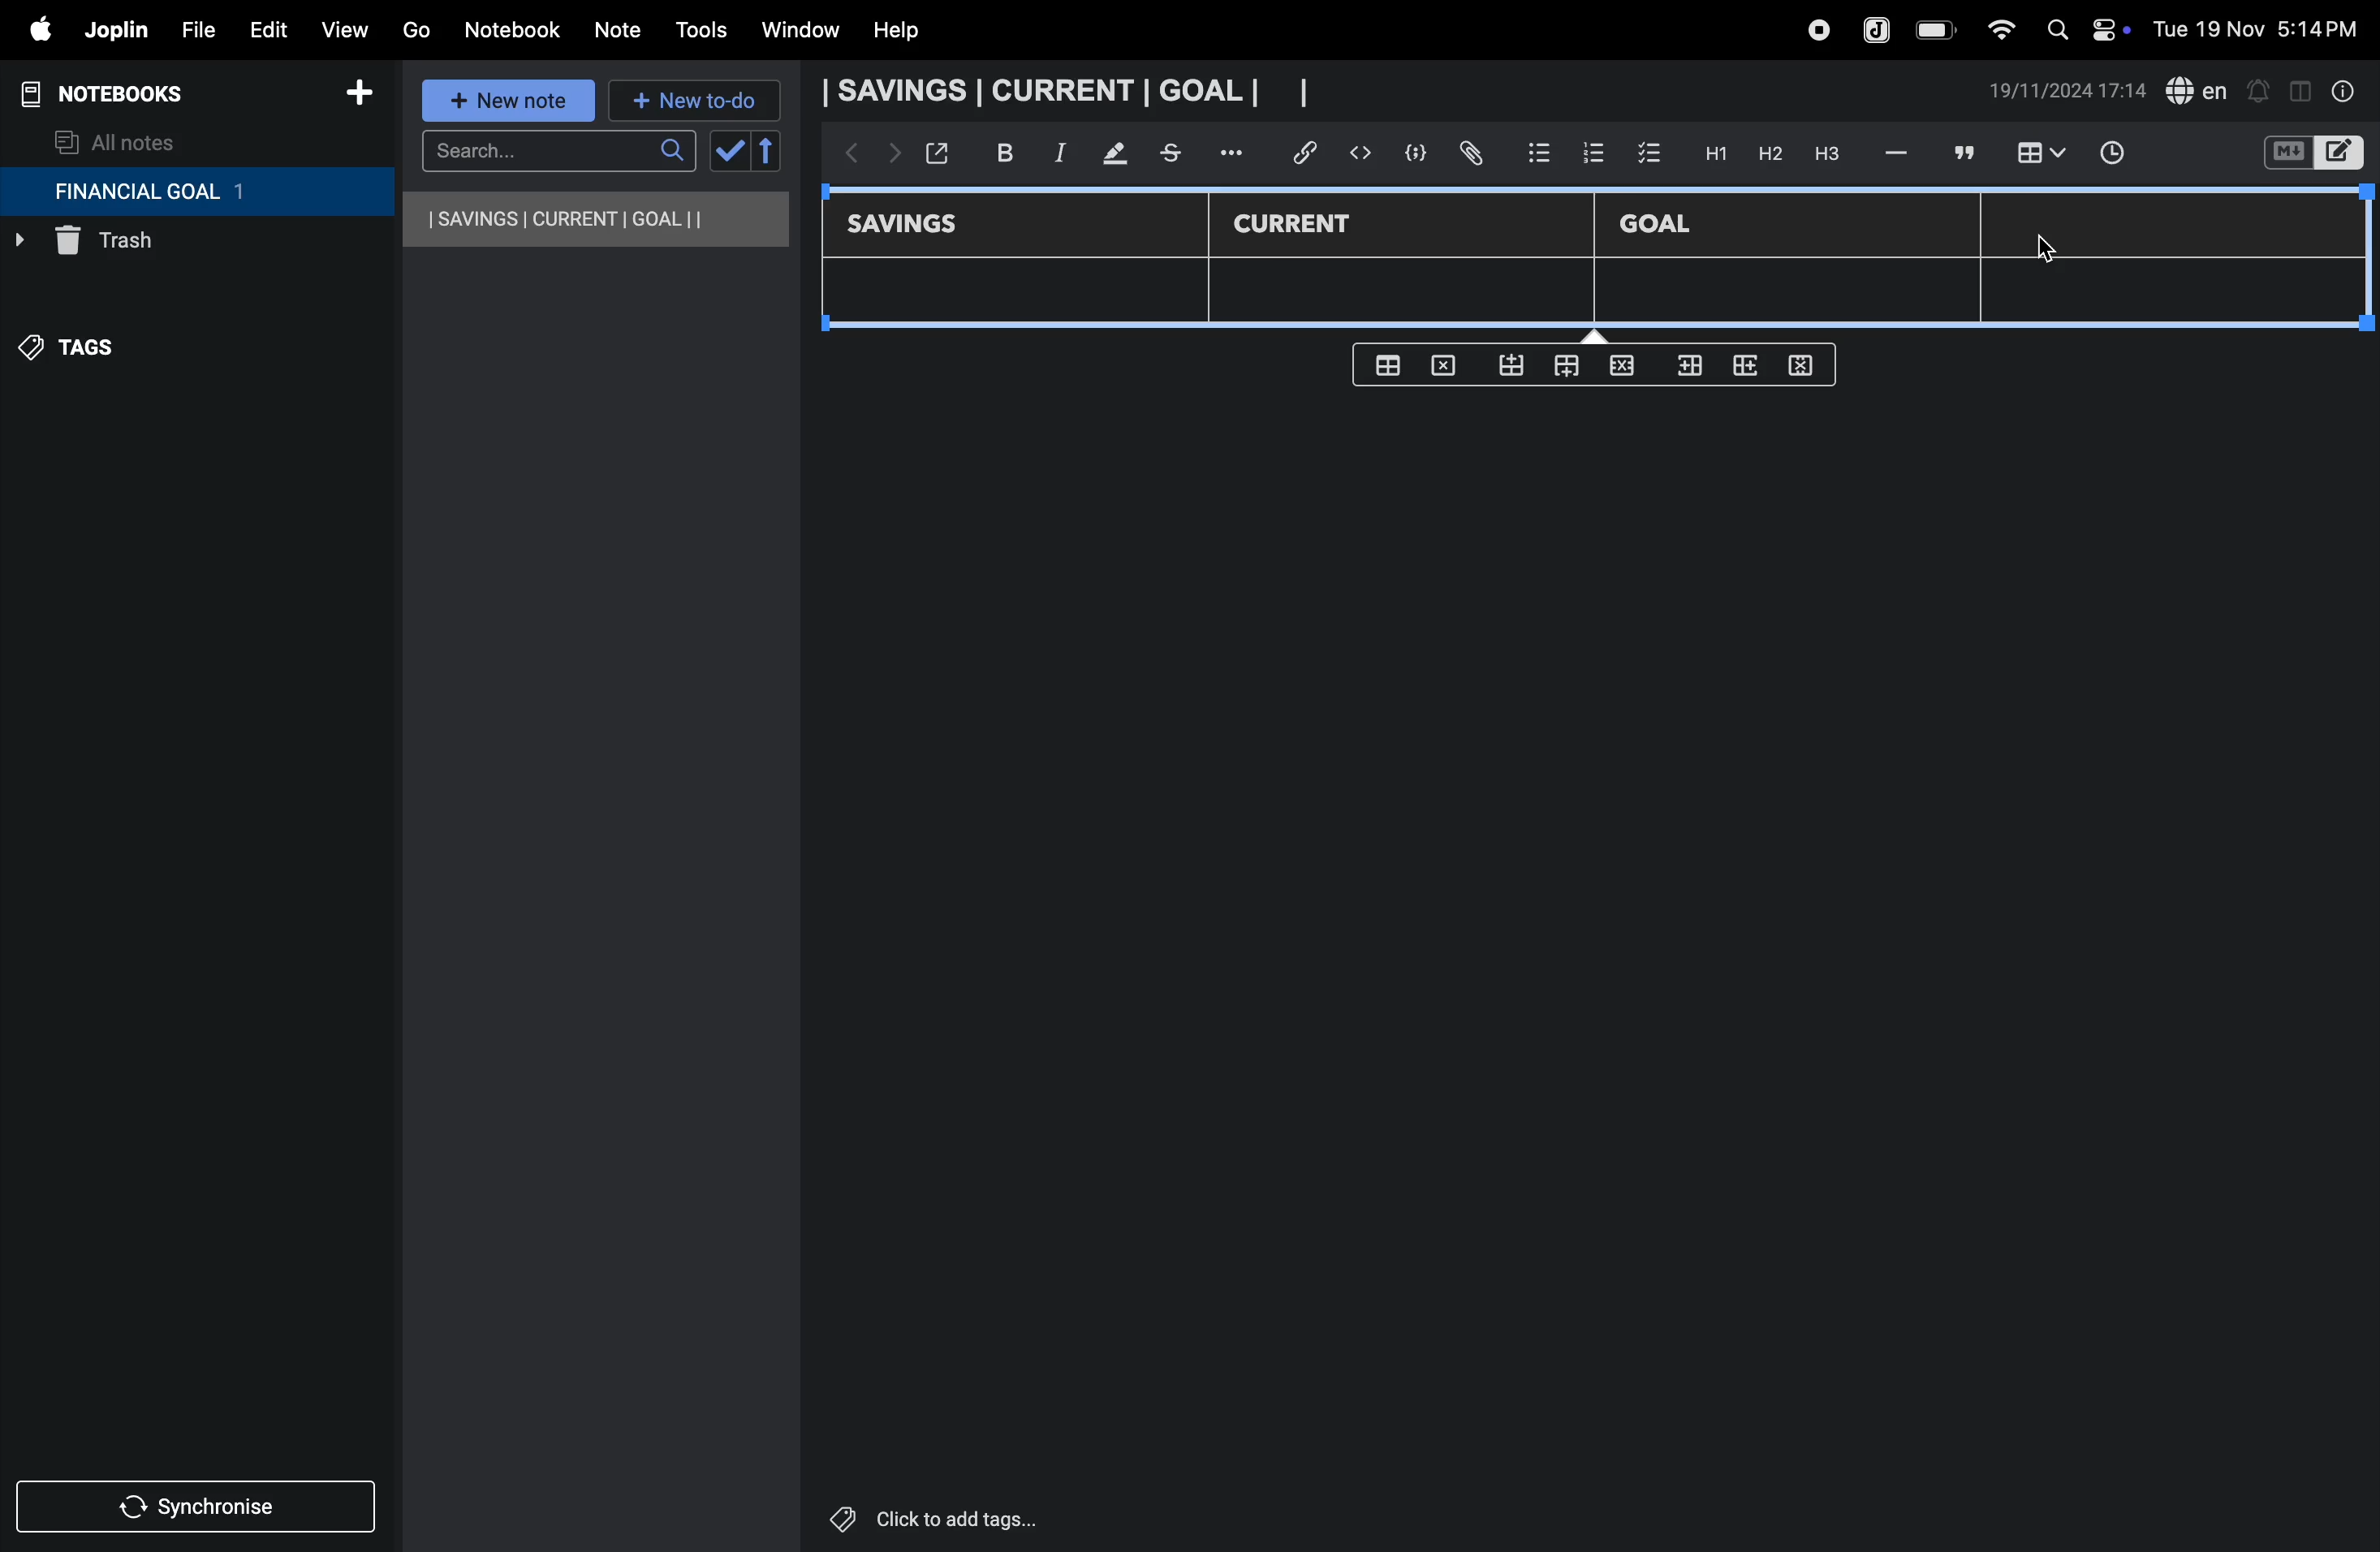  What do you see at coordinates (1408, 153) in the screenshot?
I see `code block` at bounding box center [1408, 153].